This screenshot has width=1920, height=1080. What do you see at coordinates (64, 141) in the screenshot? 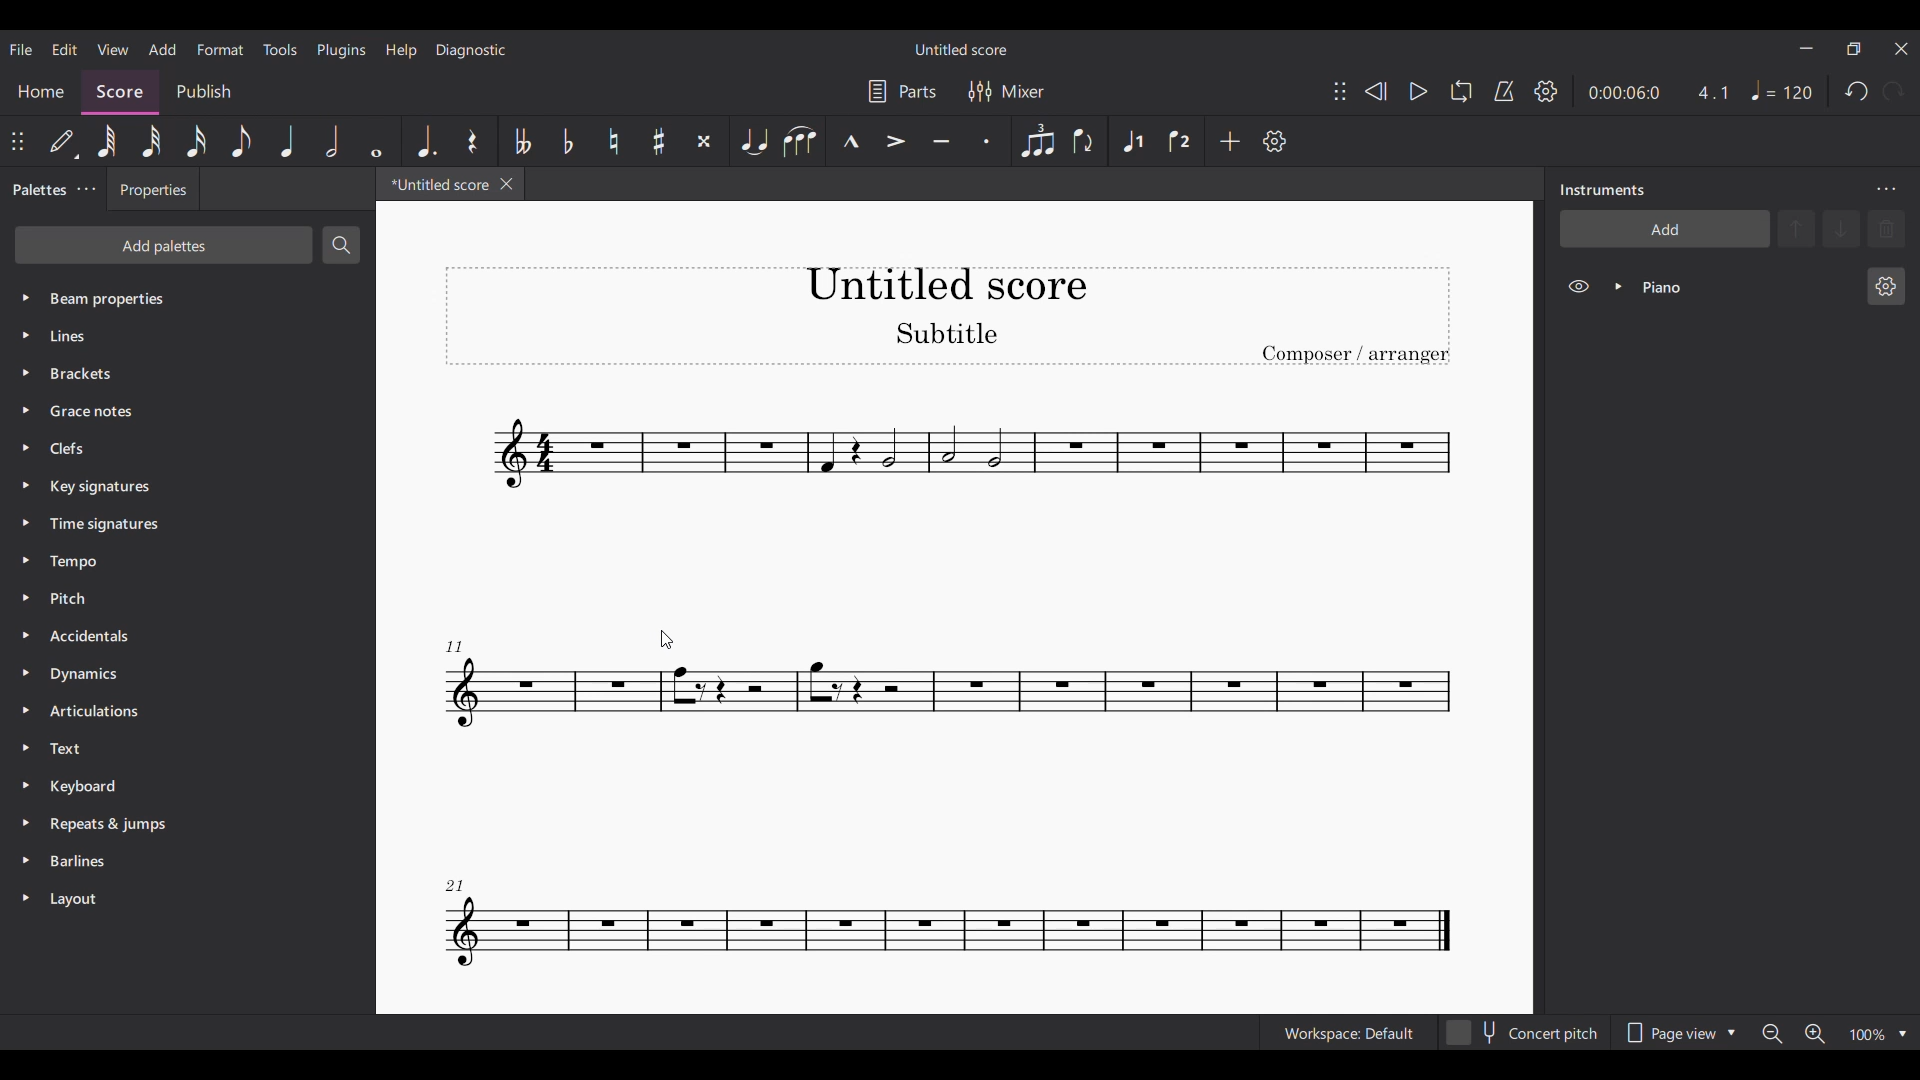
I see `Default` at bounding box center [64, 141].